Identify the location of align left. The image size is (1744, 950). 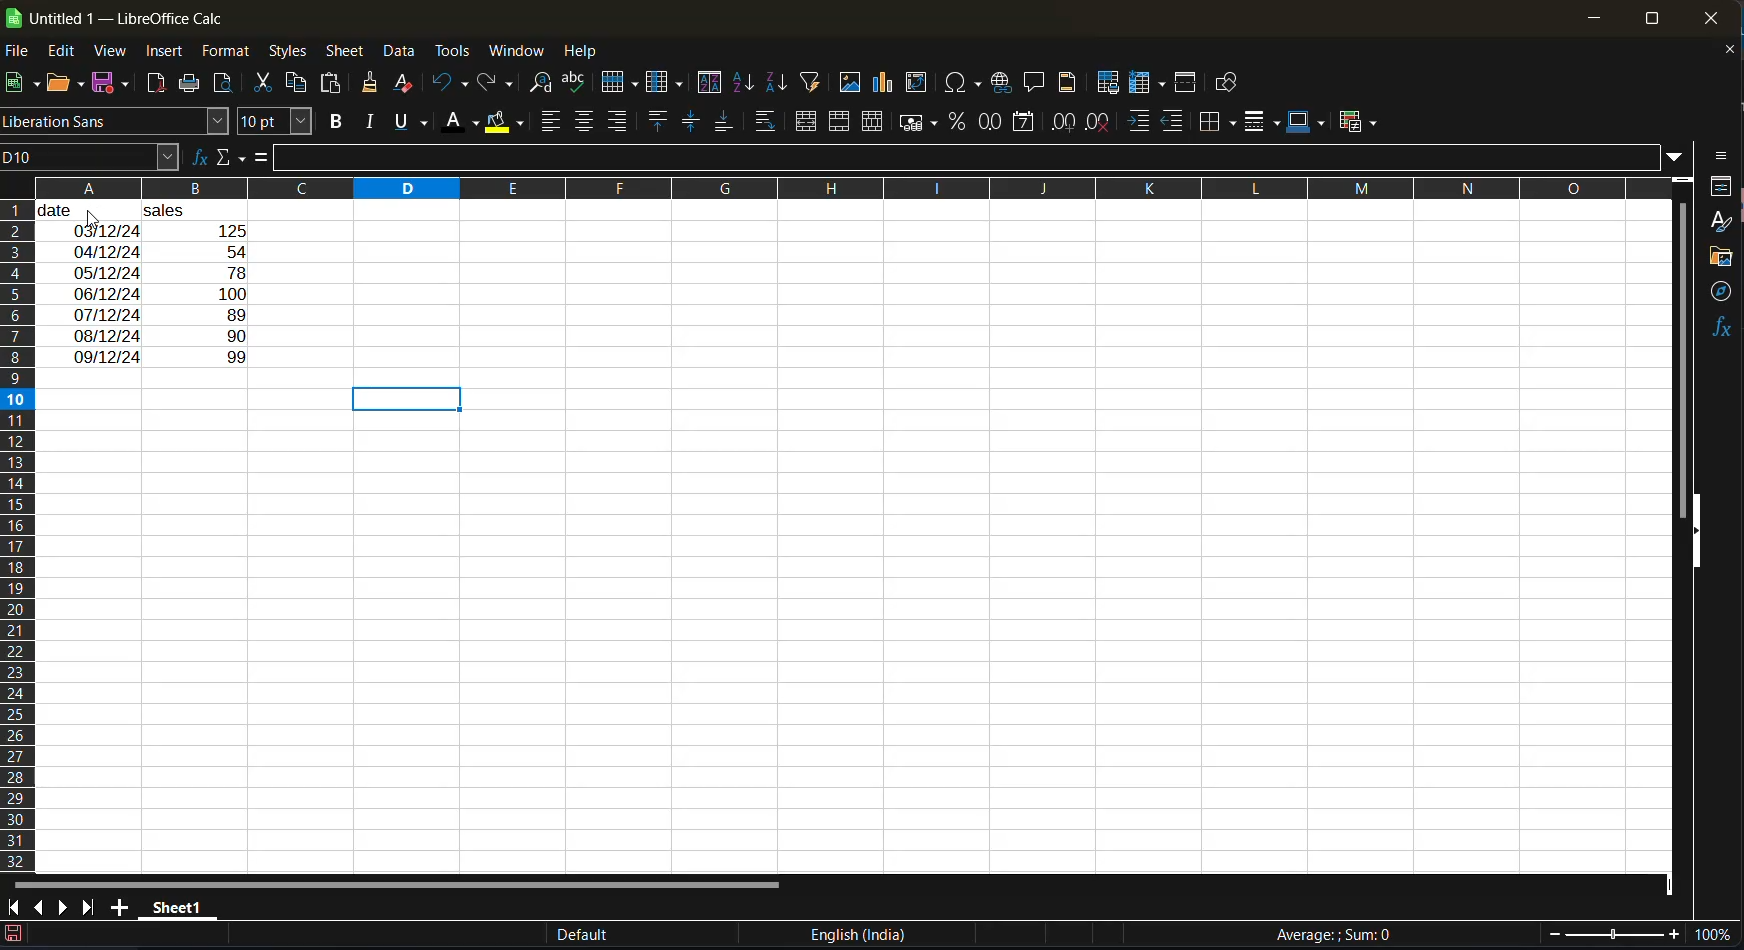
(554, 121).